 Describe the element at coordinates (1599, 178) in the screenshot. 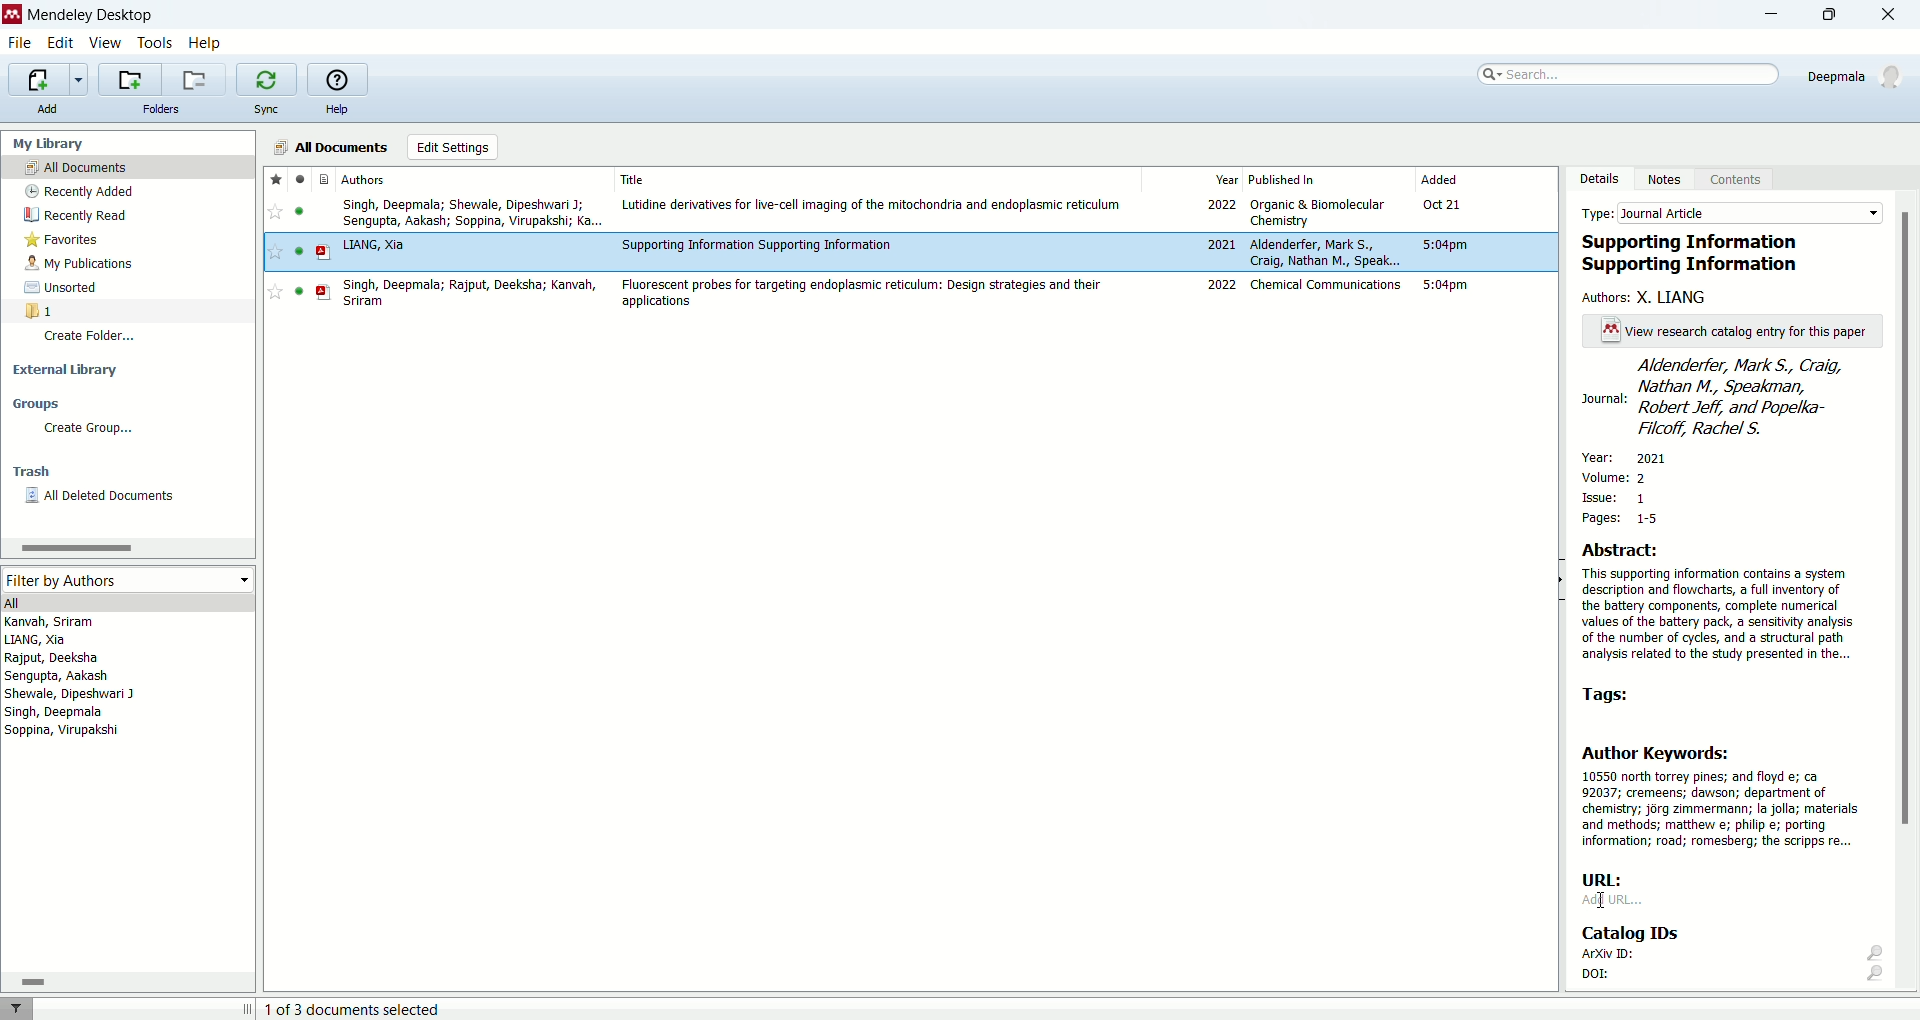

I see `details` at that location.